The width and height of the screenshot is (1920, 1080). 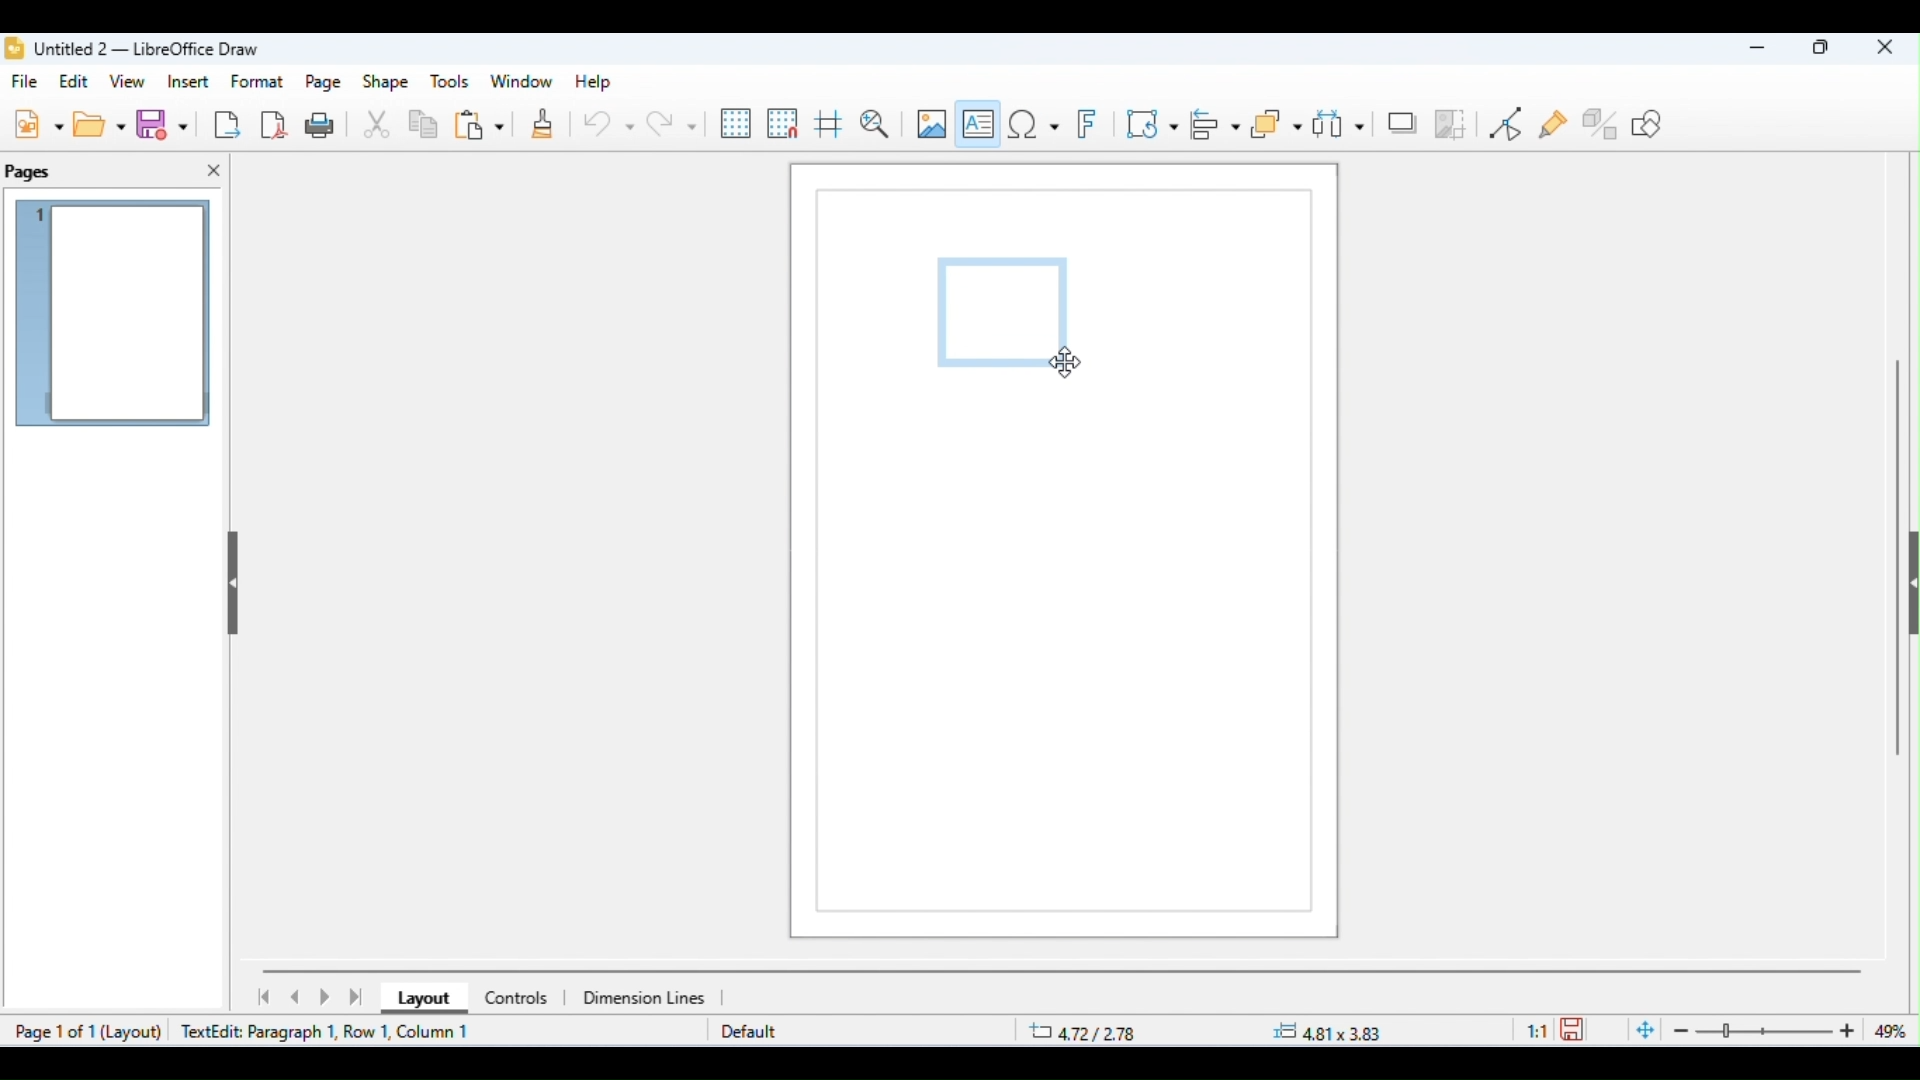 I want to click on zoom and pan, so click(x=875, y=124).